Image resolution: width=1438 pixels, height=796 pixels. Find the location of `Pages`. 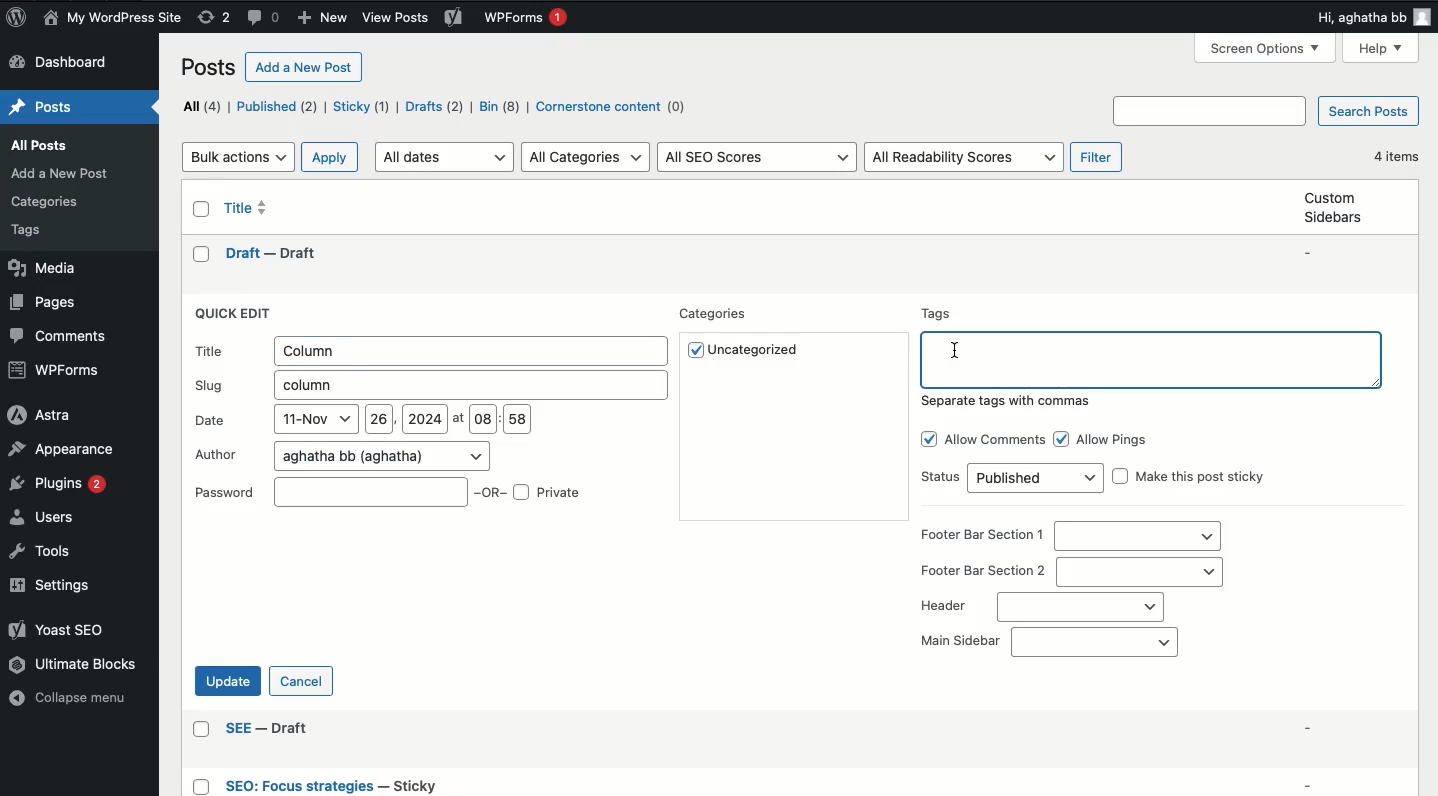

Pages is located at coordinates (47, 304).